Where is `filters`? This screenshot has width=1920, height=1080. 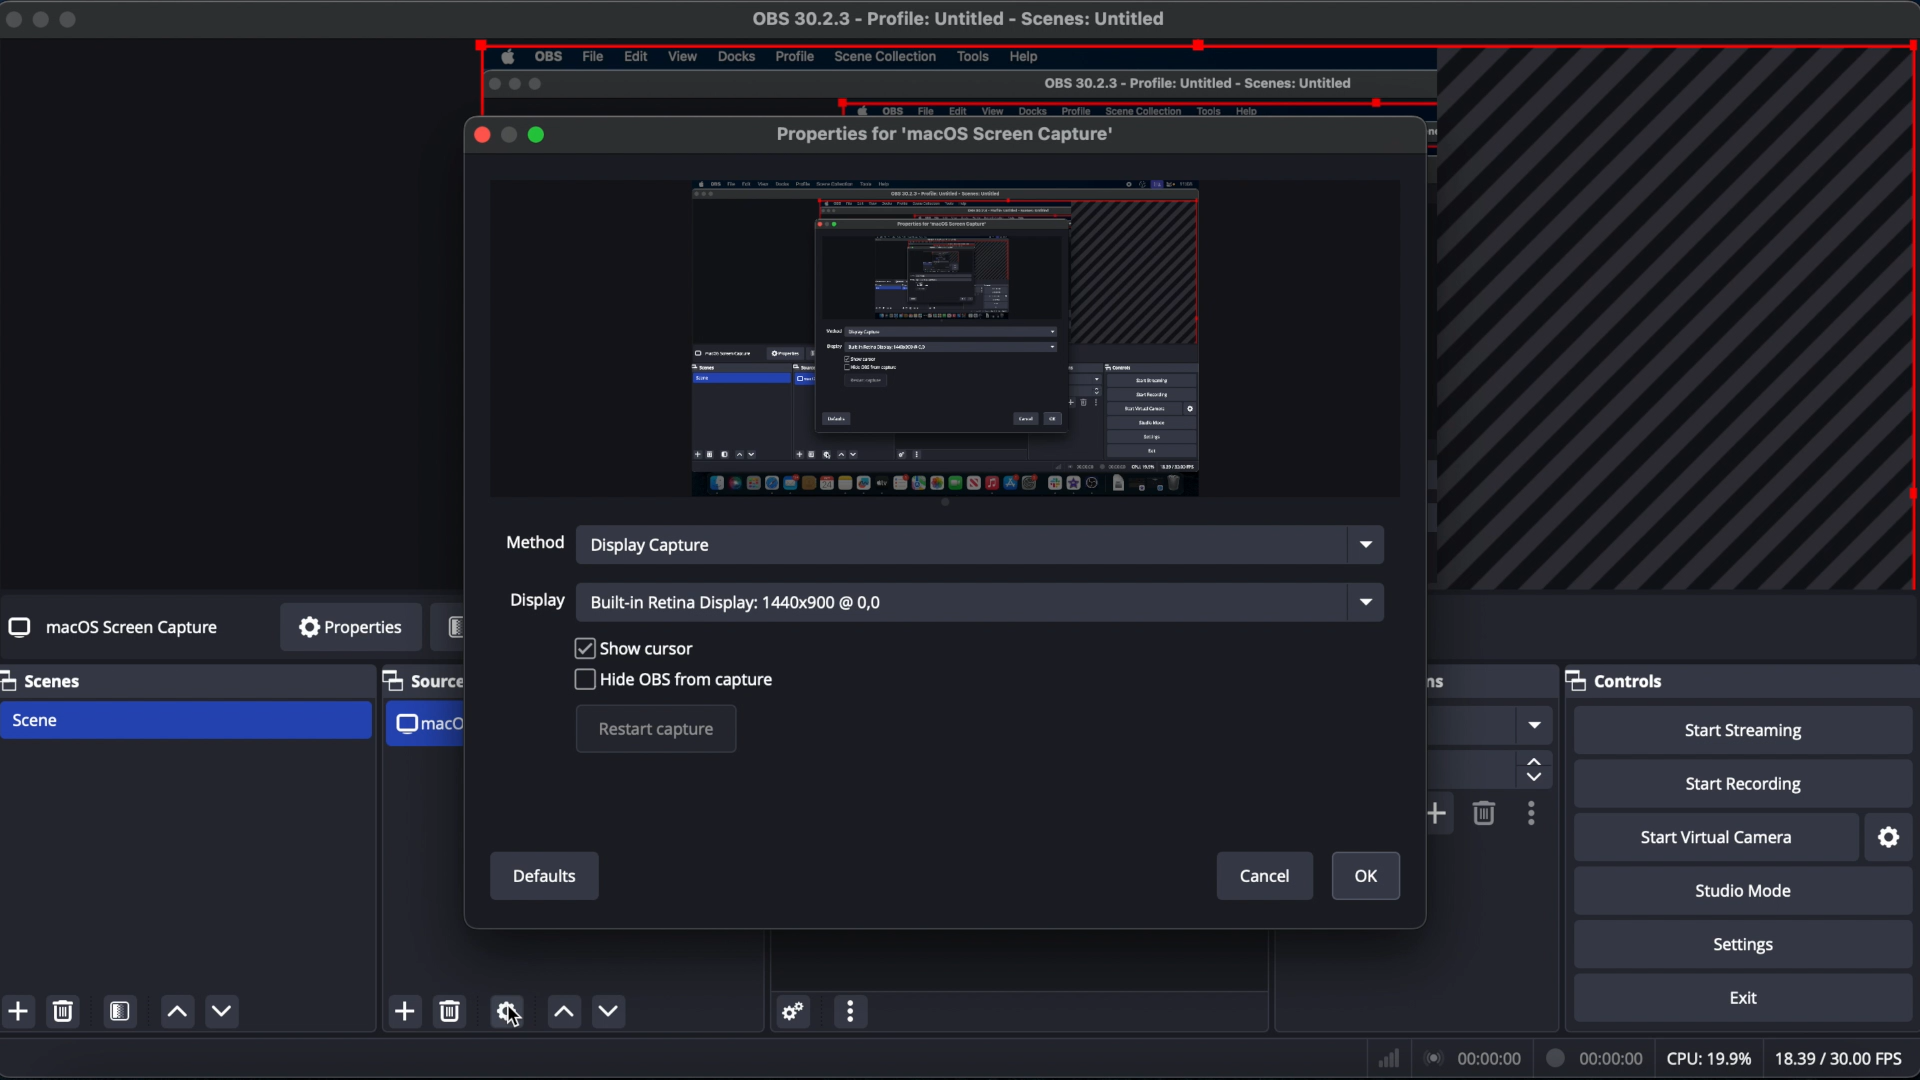
filters is located at coordinates (446, 628).